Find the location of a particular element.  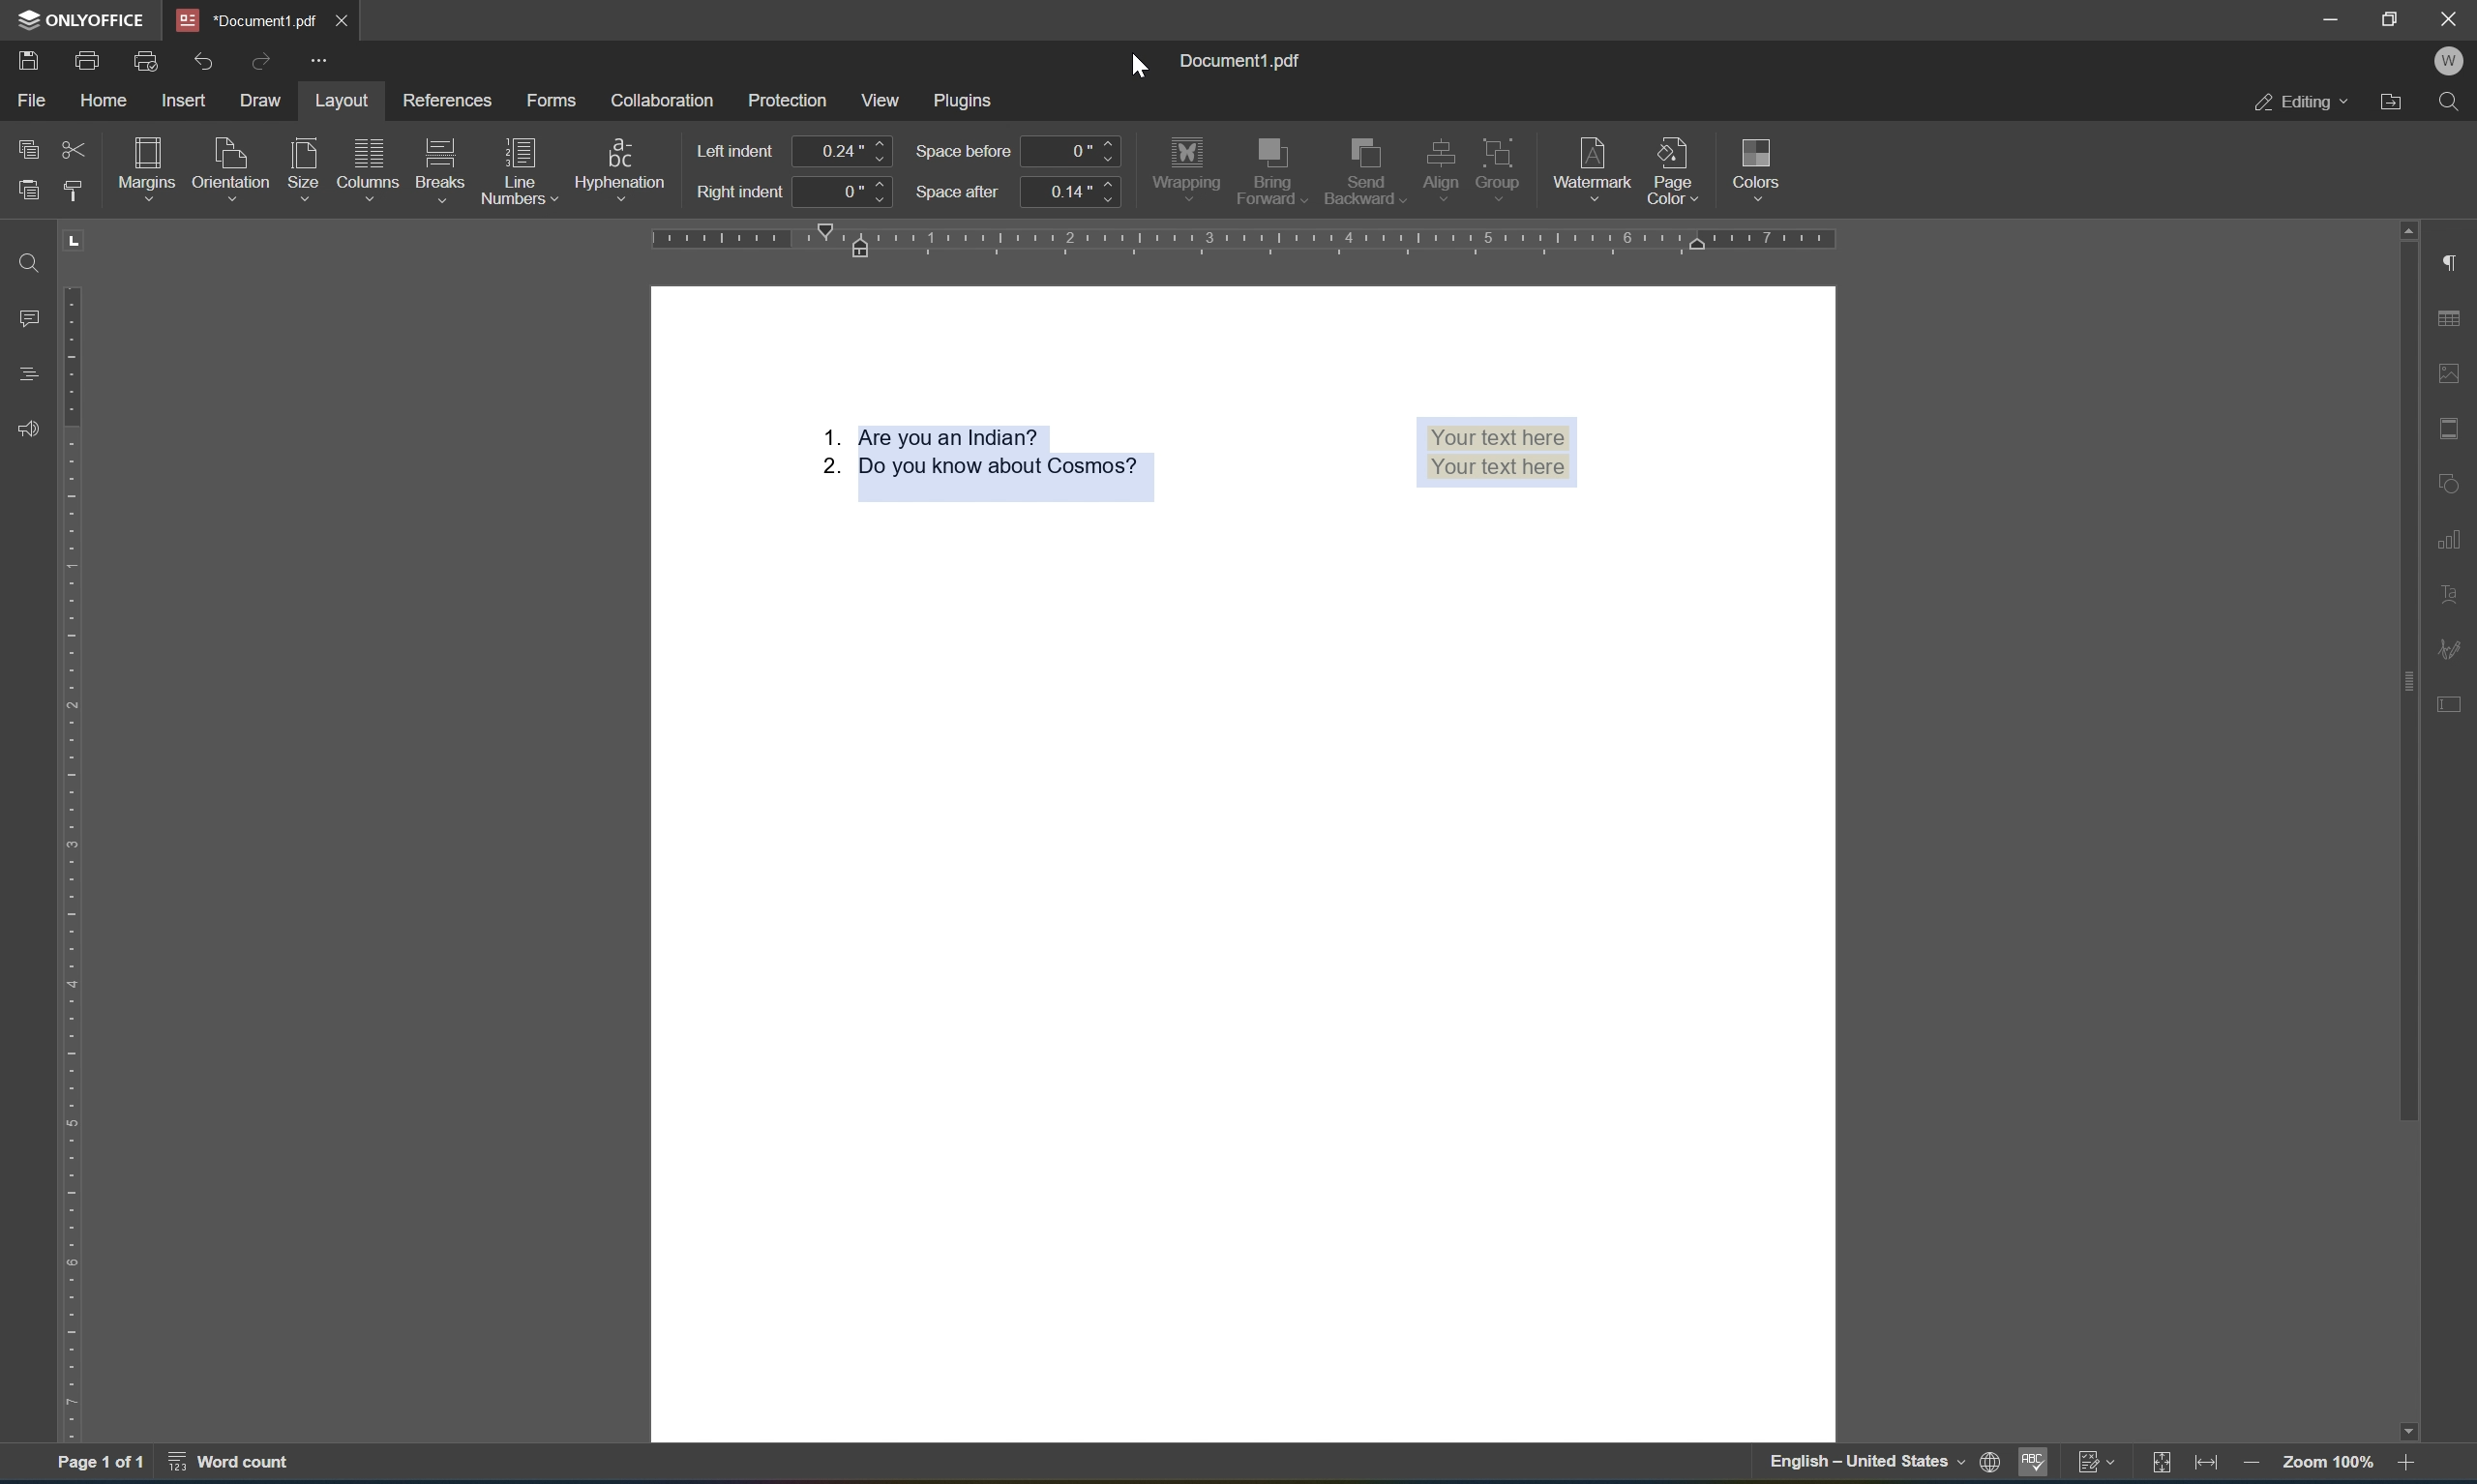

space after is located at coordinates (959, 193).